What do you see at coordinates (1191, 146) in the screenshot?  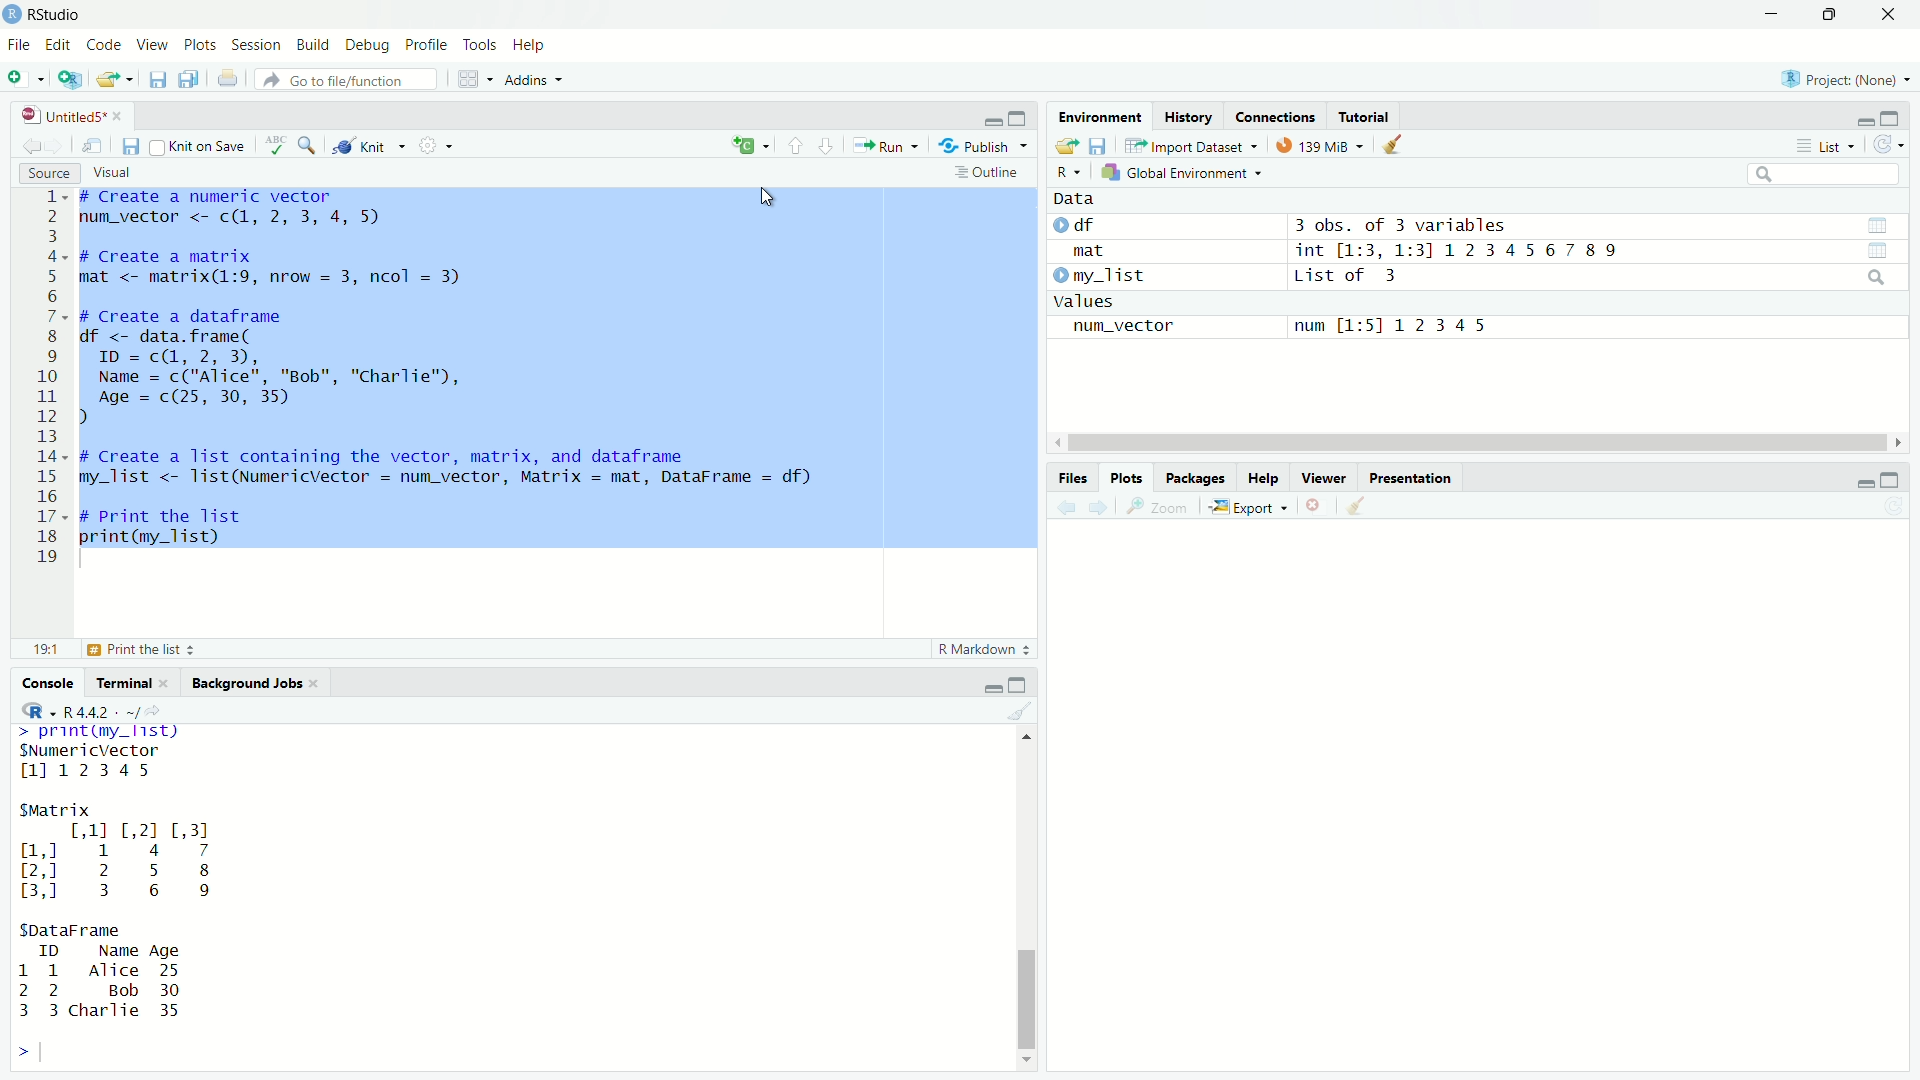 I see `Import Dataset ~` at bounding box center [1191, 146].